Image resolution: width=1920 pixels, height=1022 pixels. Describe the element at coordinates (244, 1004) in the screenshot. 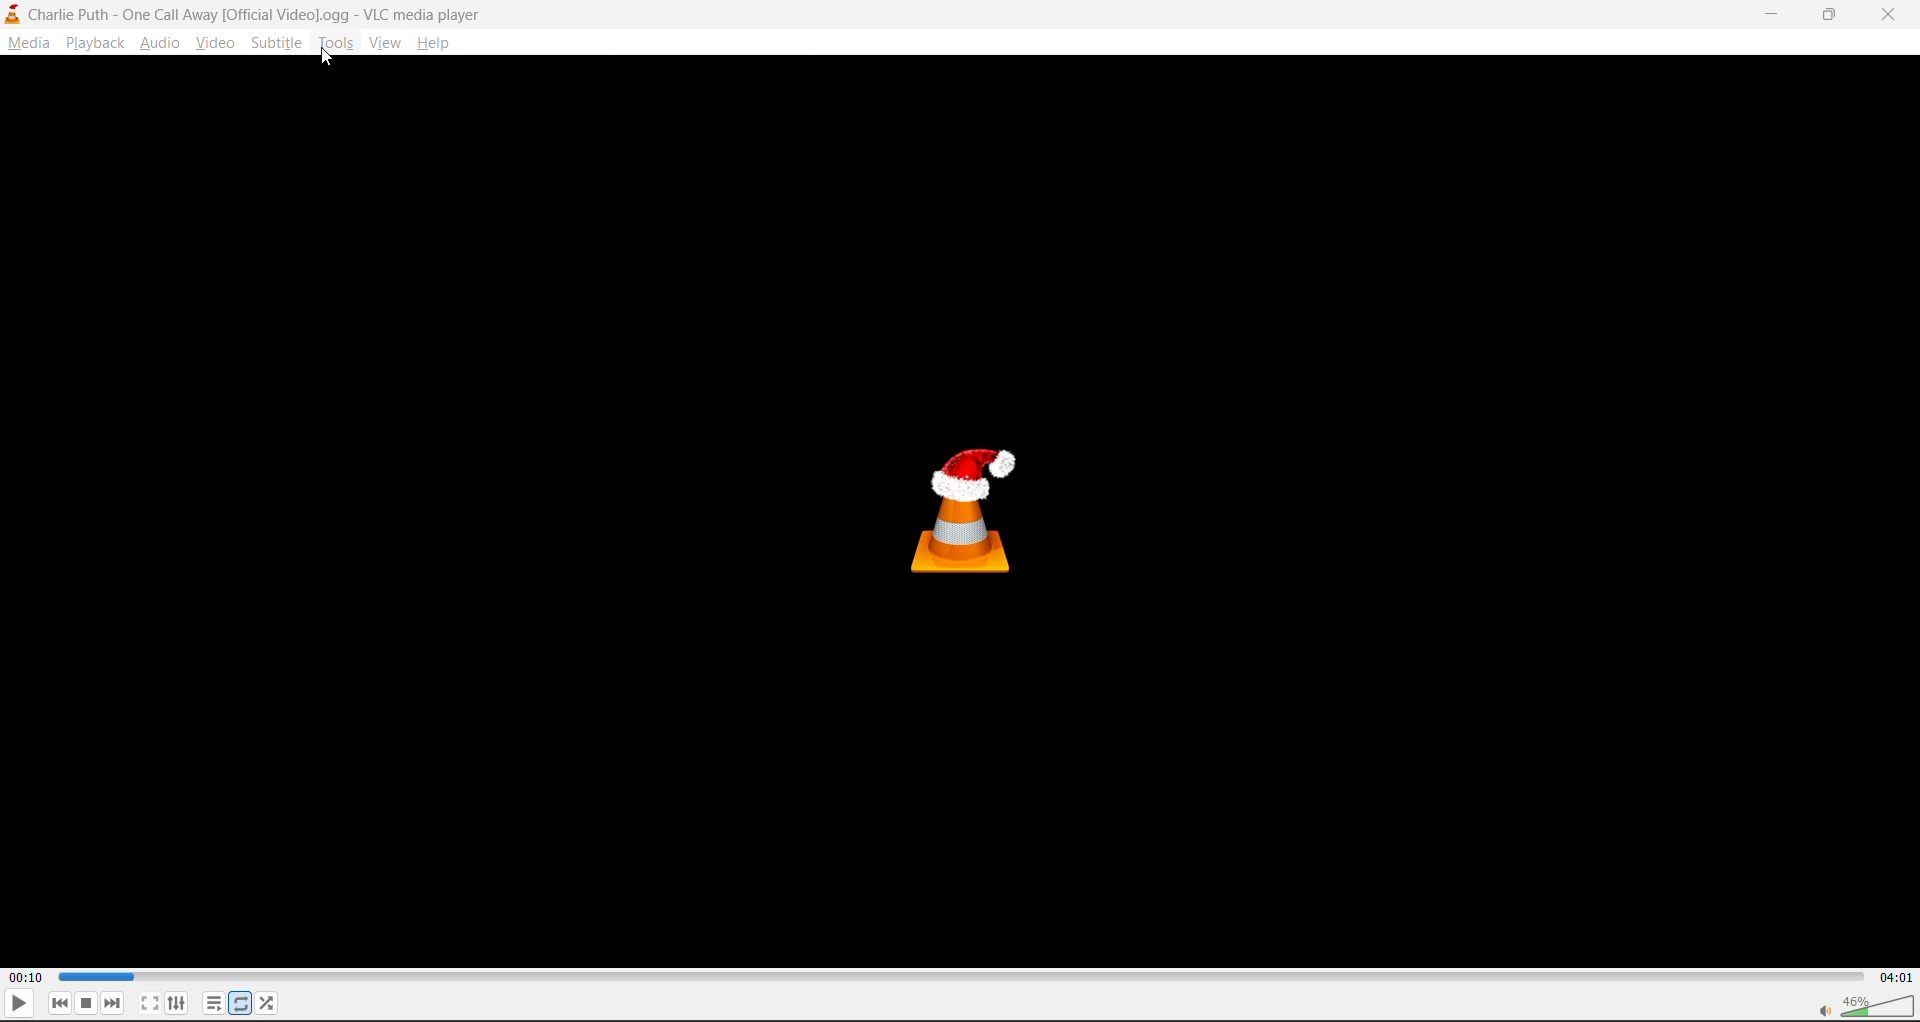

I see `loop` at that location.